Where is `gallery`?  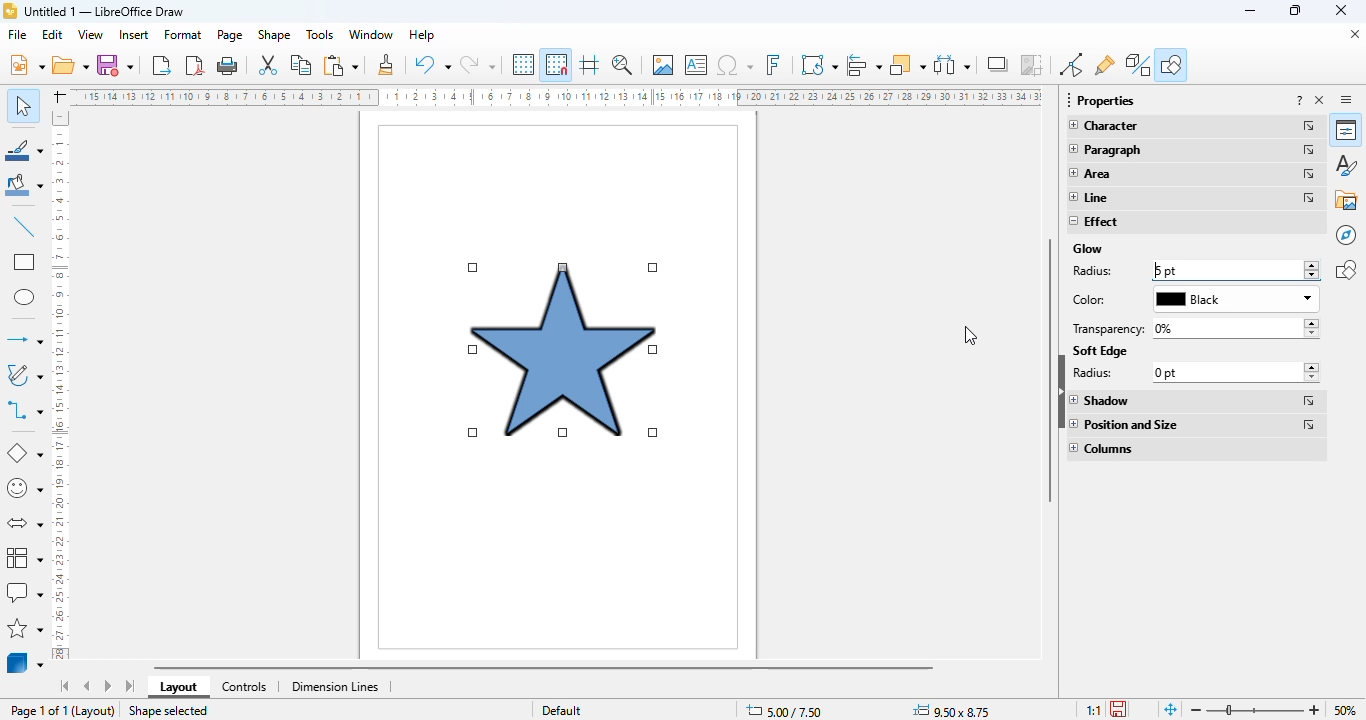
gallery is located at coordinates (1346, 200).